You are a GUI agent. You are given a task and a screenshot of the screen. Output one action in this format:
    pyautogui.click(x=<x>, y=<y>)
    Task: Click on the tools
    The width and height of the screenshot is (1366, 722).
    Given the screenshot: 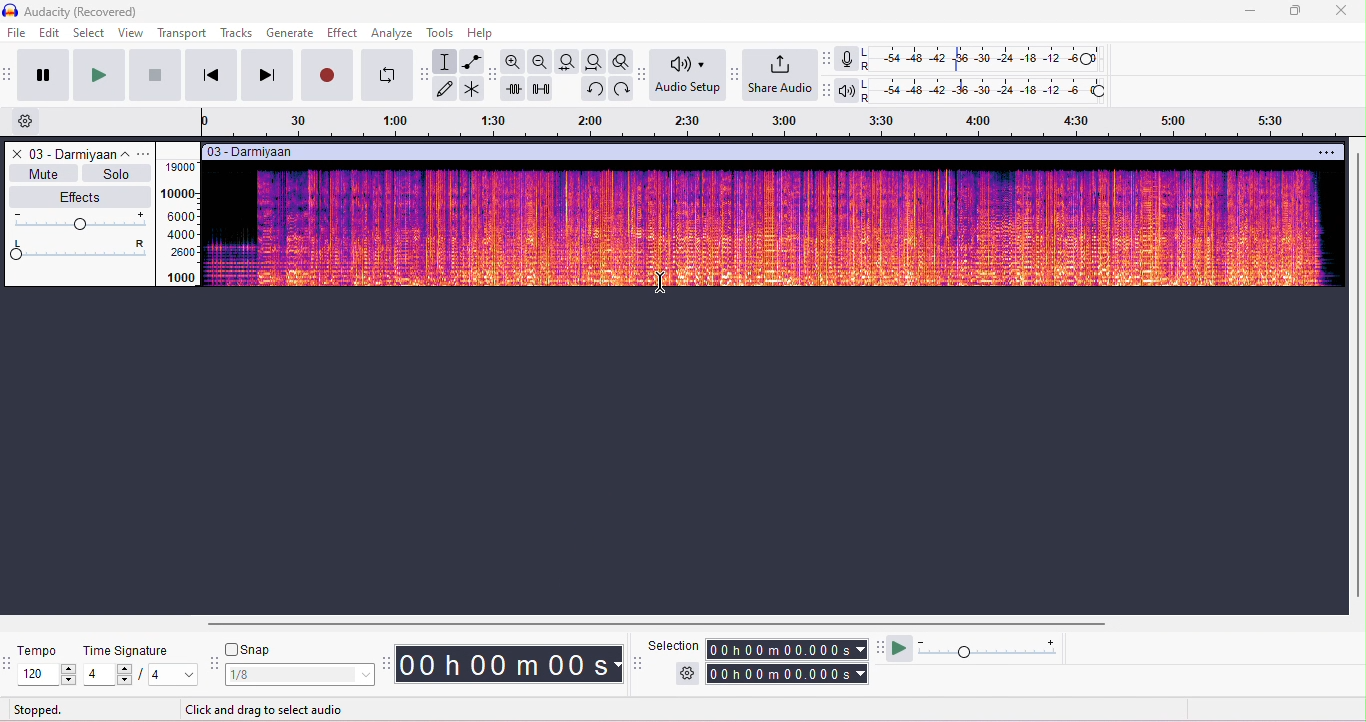 What is the action you would take?
    pyautogui.click(x=444, y=33)
    